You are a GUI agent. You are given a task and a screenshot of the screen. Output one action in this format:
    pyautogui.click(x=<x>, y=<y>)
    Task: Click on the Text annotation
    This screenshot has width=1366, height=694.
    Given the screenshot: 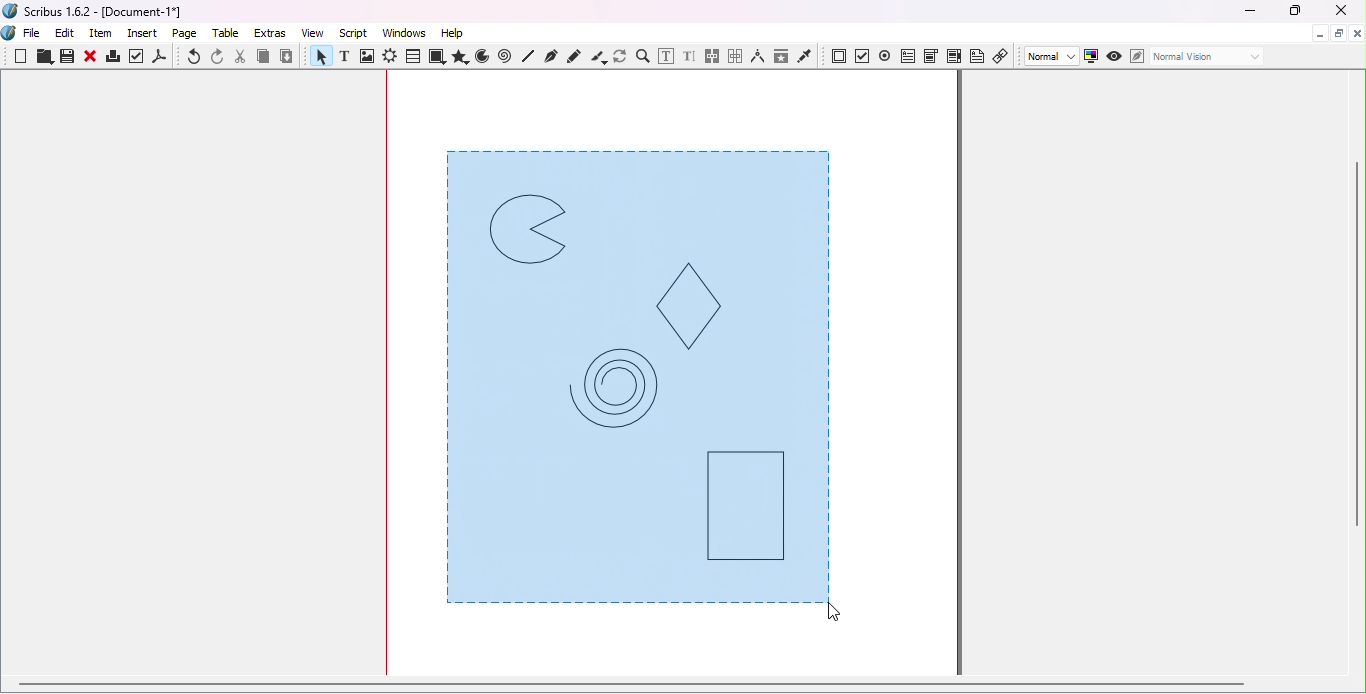 What is the action you would take?
    pyautogui.click(x=977, y=55)
    